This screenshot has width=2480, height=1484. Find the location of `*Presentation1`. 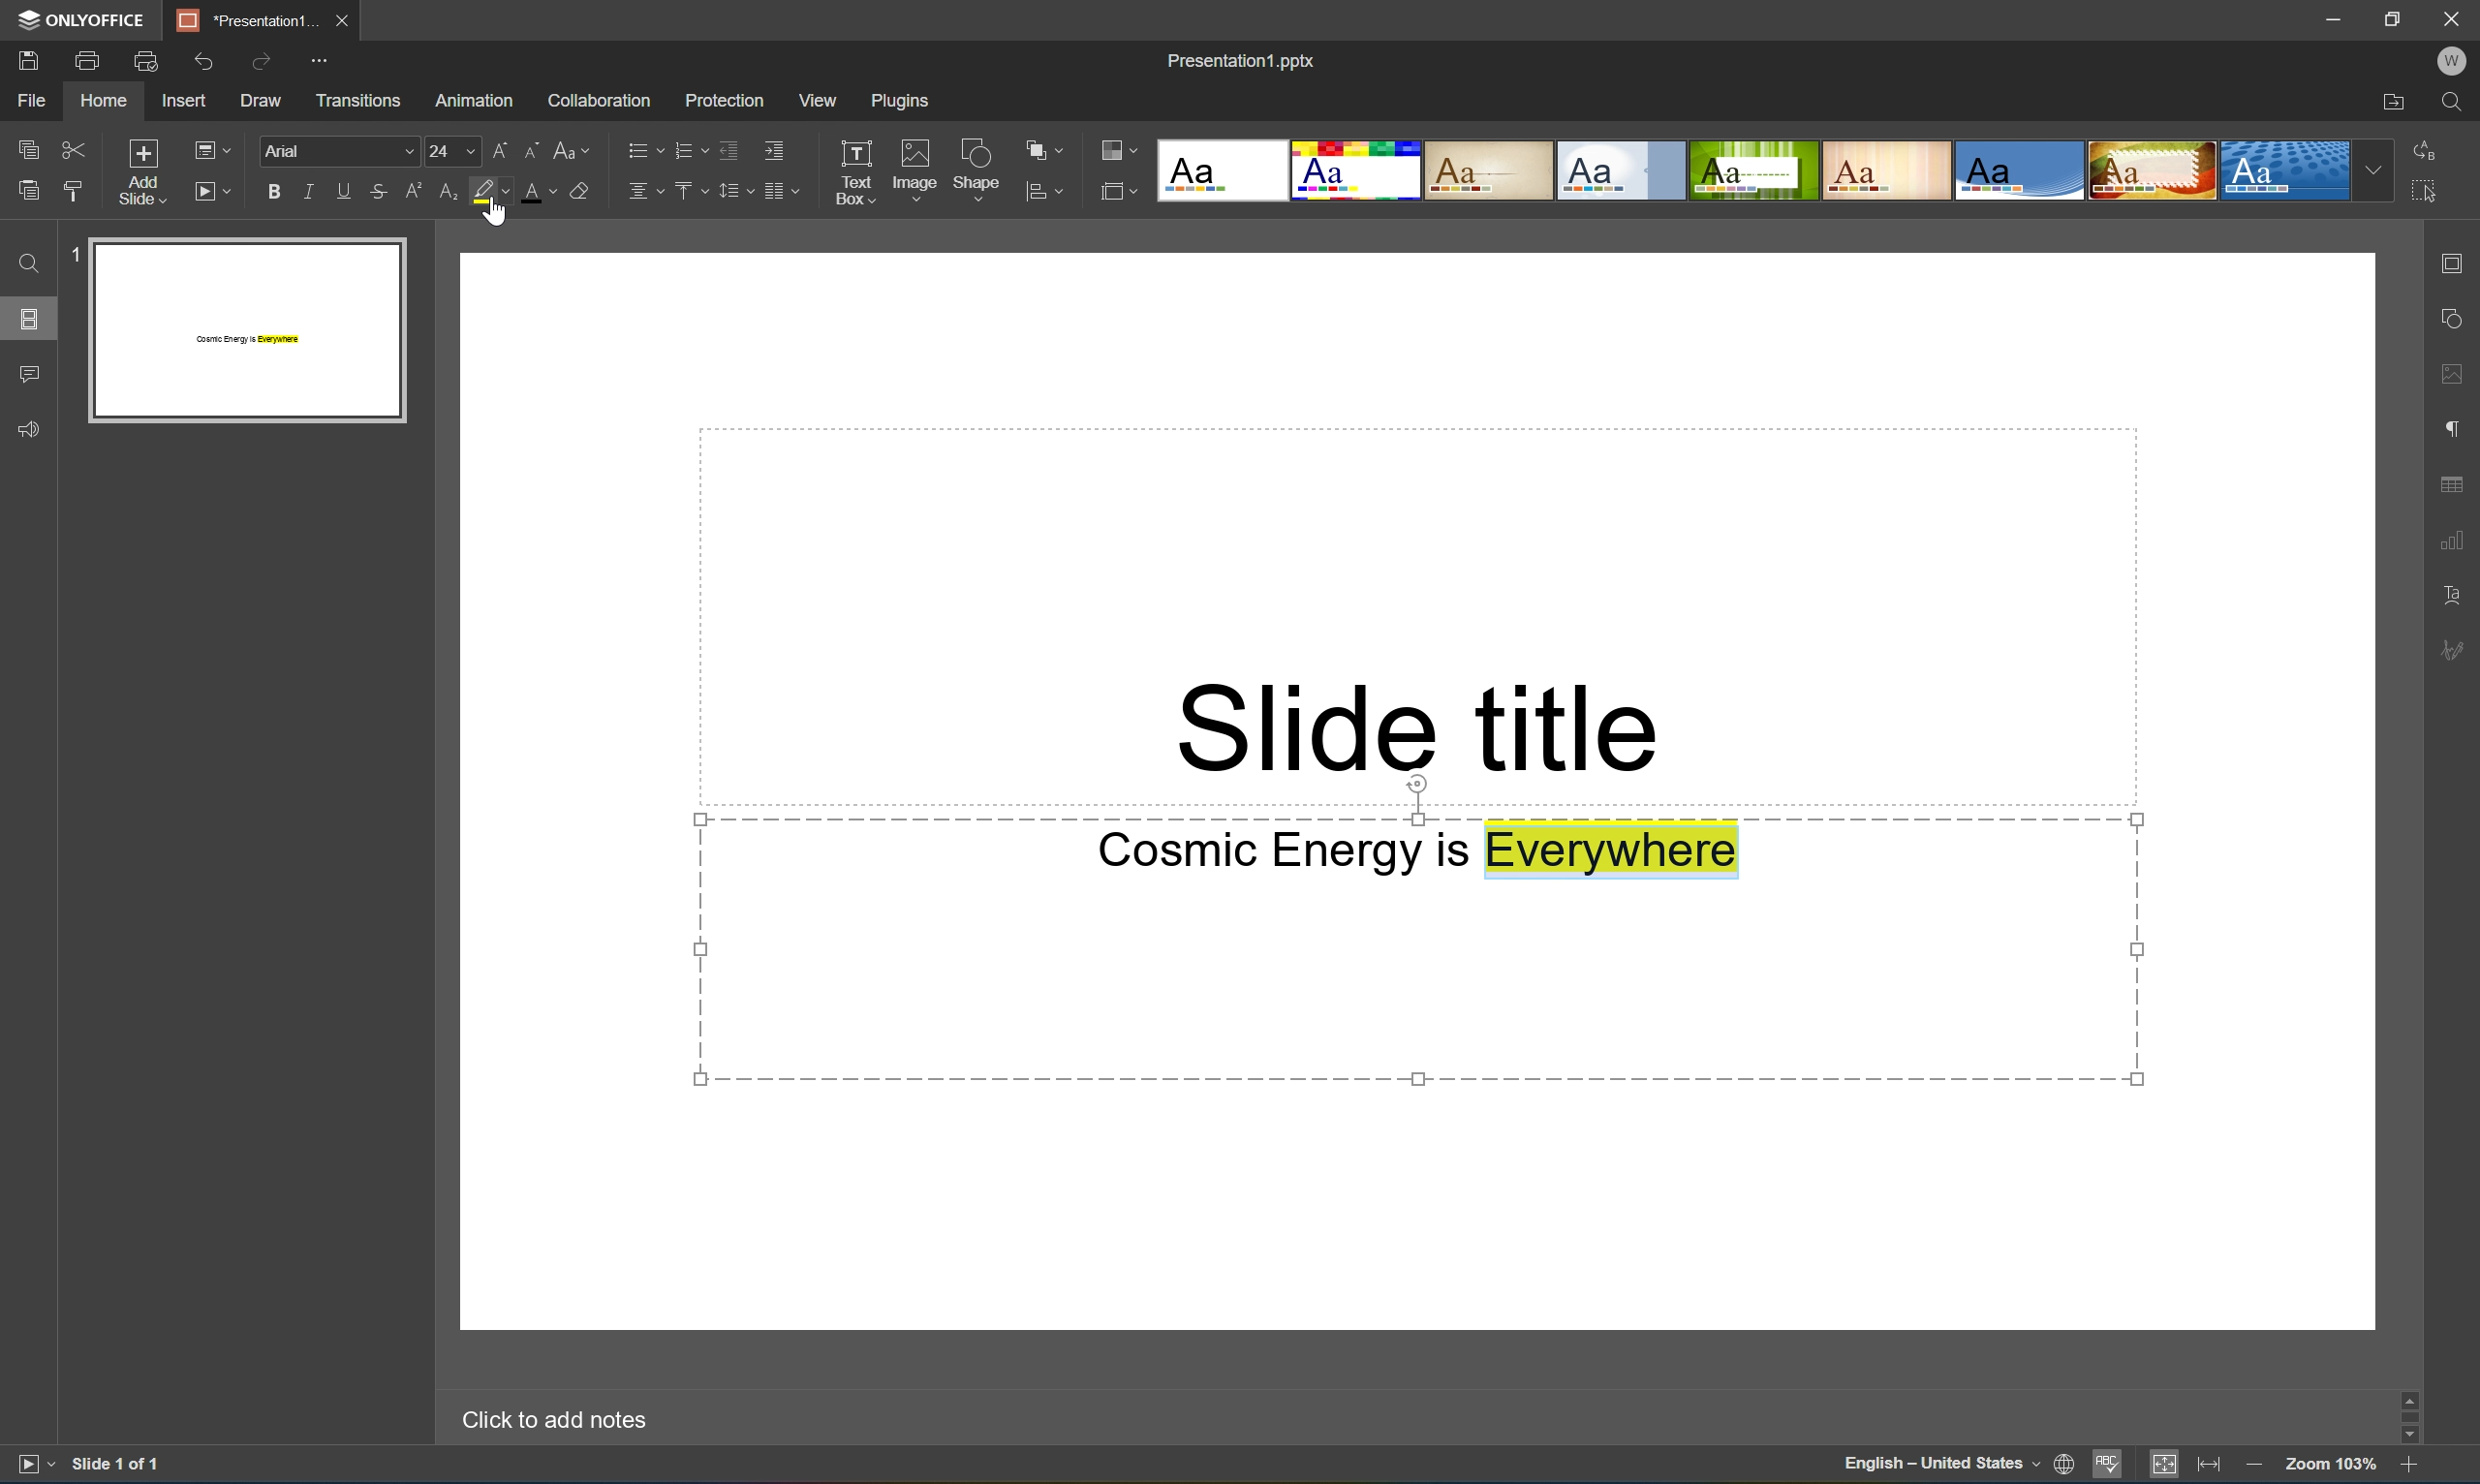

*Presentation1 is located at coordinates (247, 19).